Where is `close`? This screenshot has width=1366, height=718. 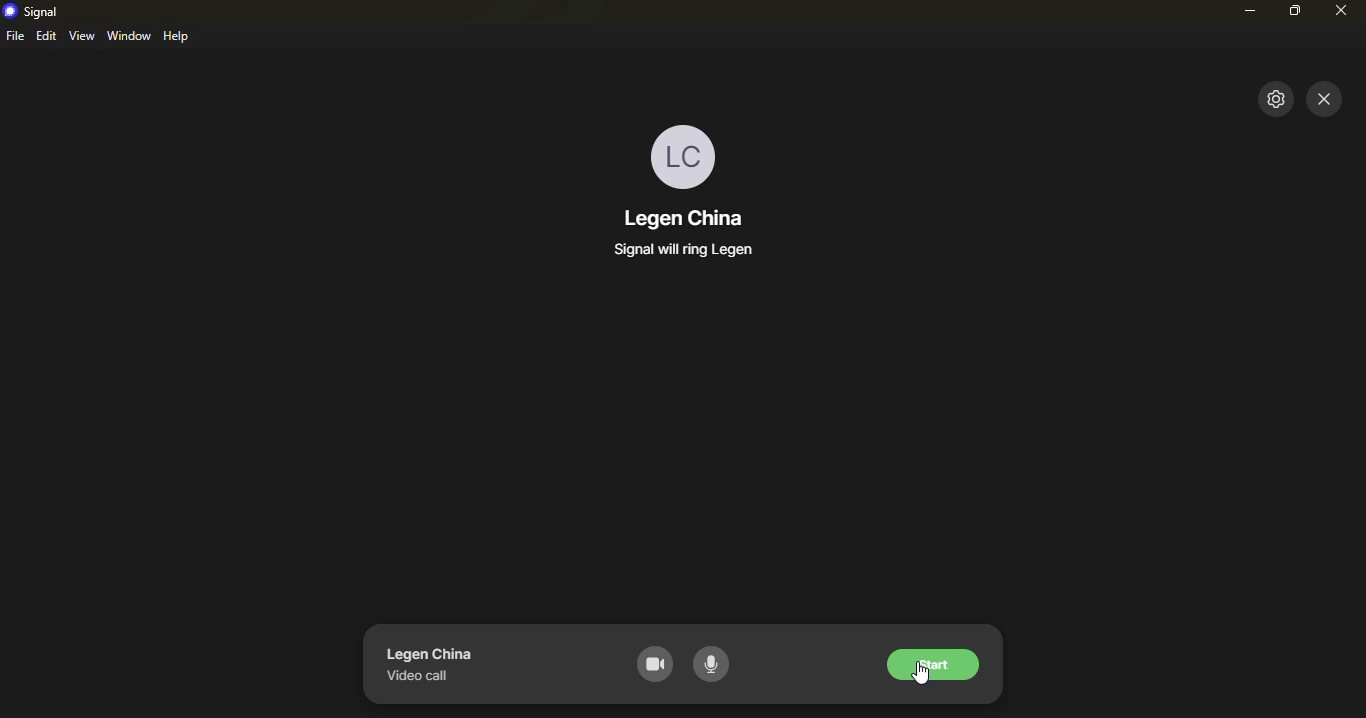 close is located at coordinates (1327, 101).